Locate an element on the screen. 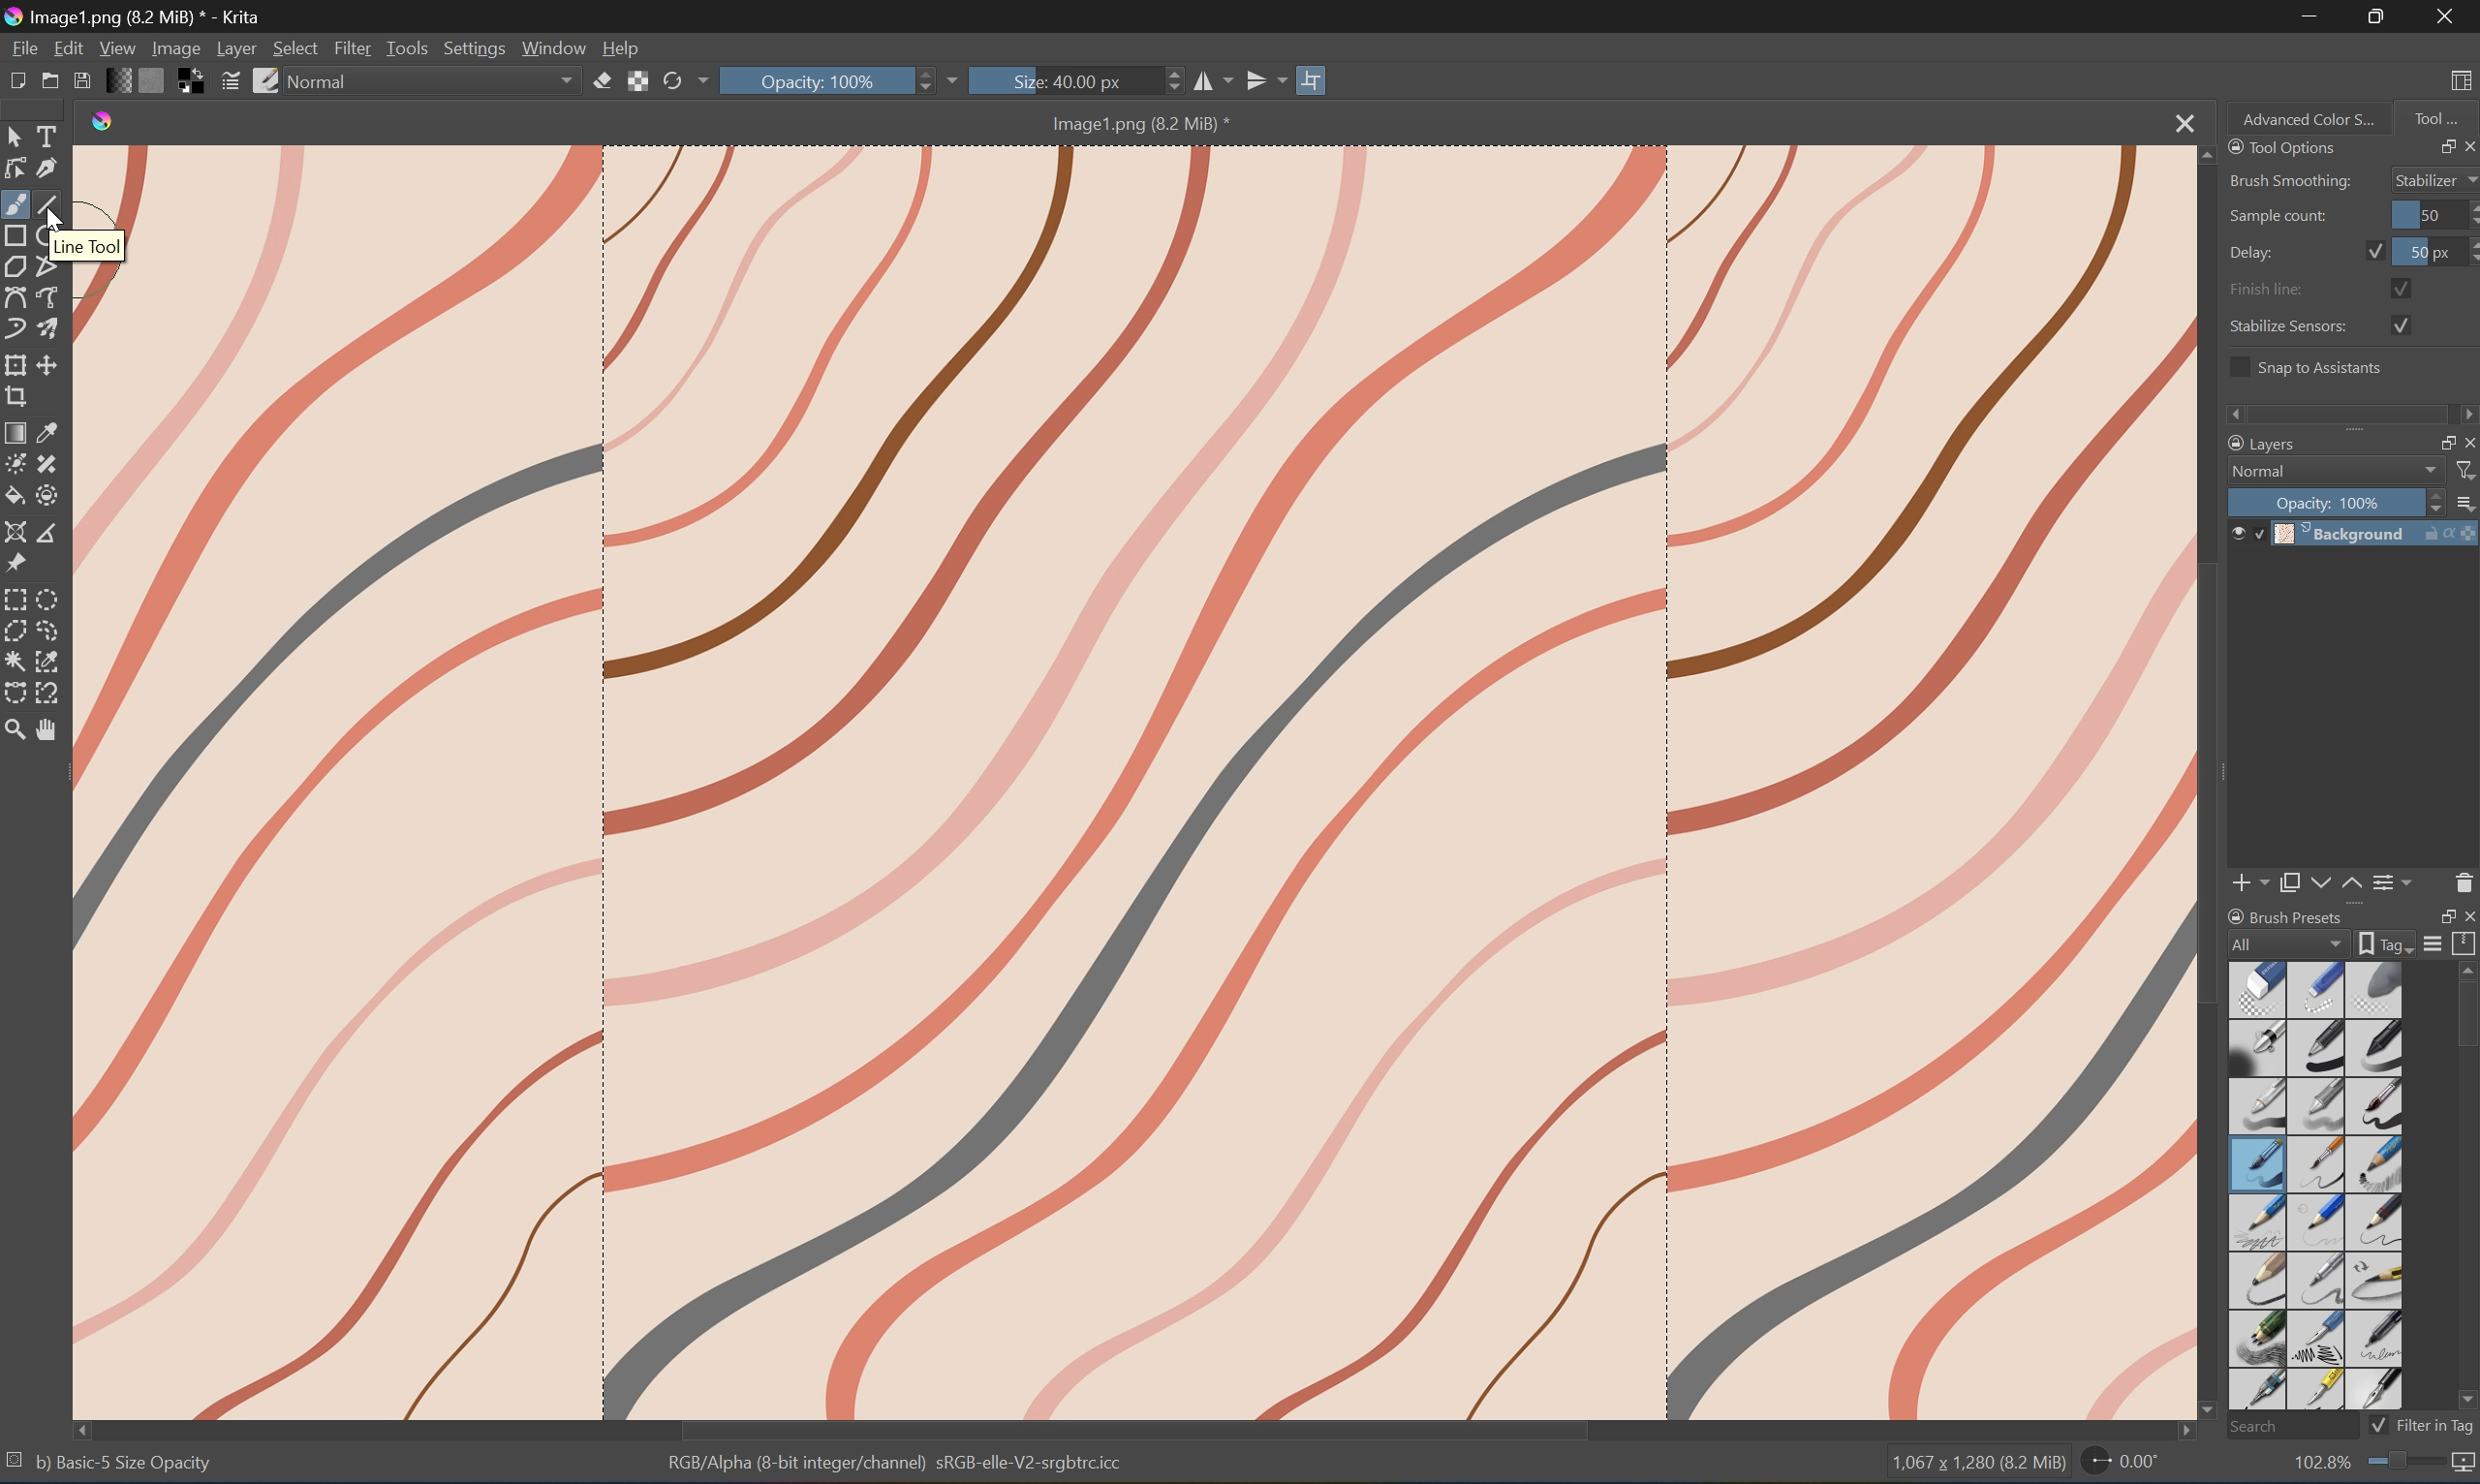  Opacity: 100% is located at coordinates (2330, 502).